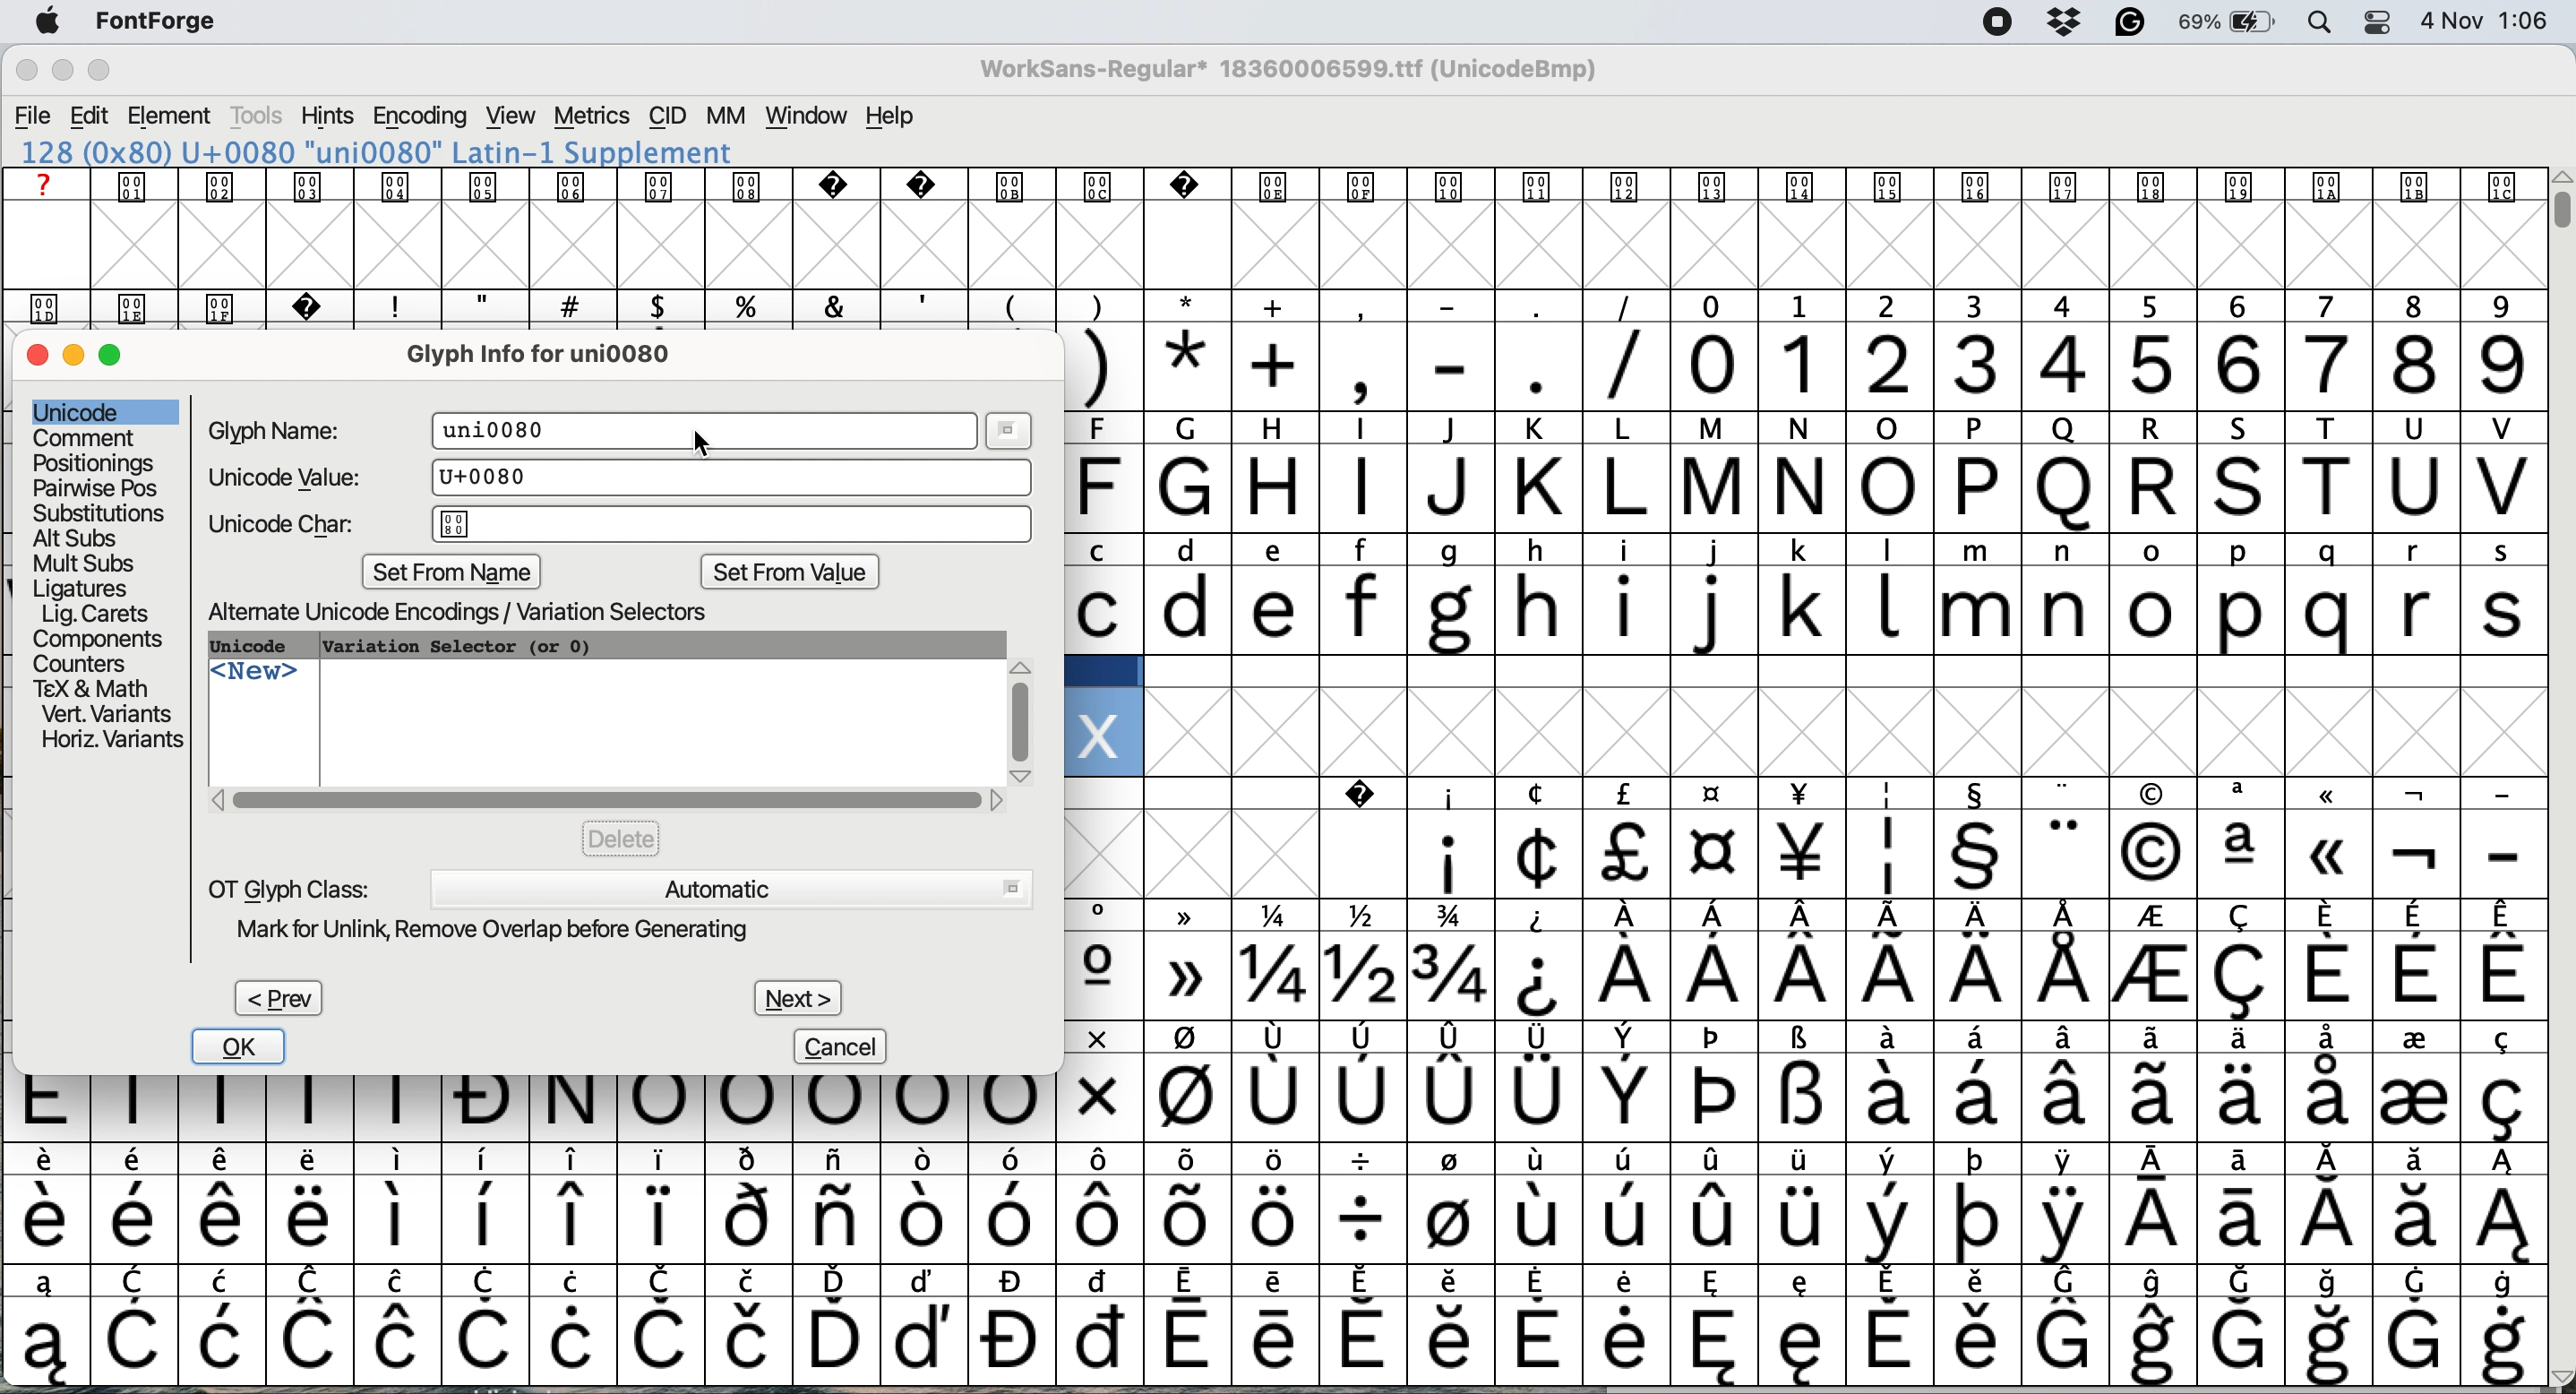  I want to click on minimise, so click(60, 73).